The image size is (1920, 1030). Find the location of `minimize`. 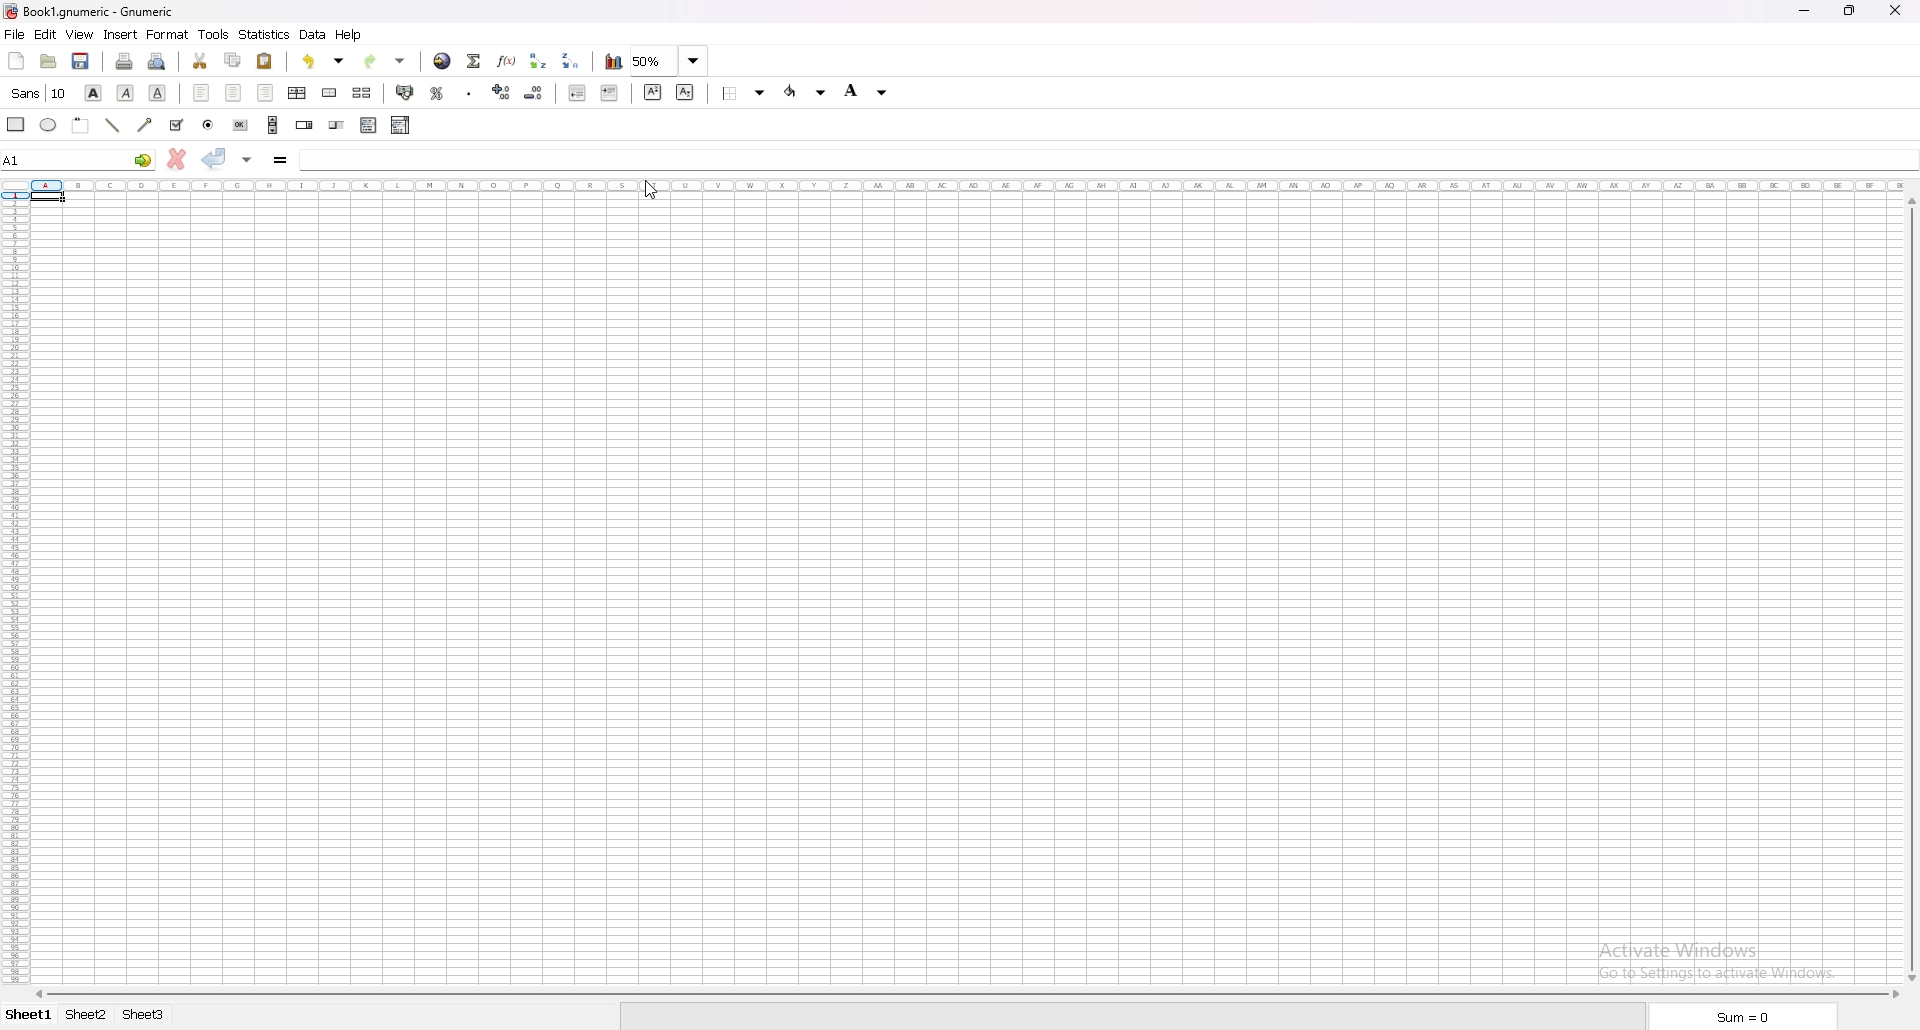

minimize is located at coordinates (1805, 11).